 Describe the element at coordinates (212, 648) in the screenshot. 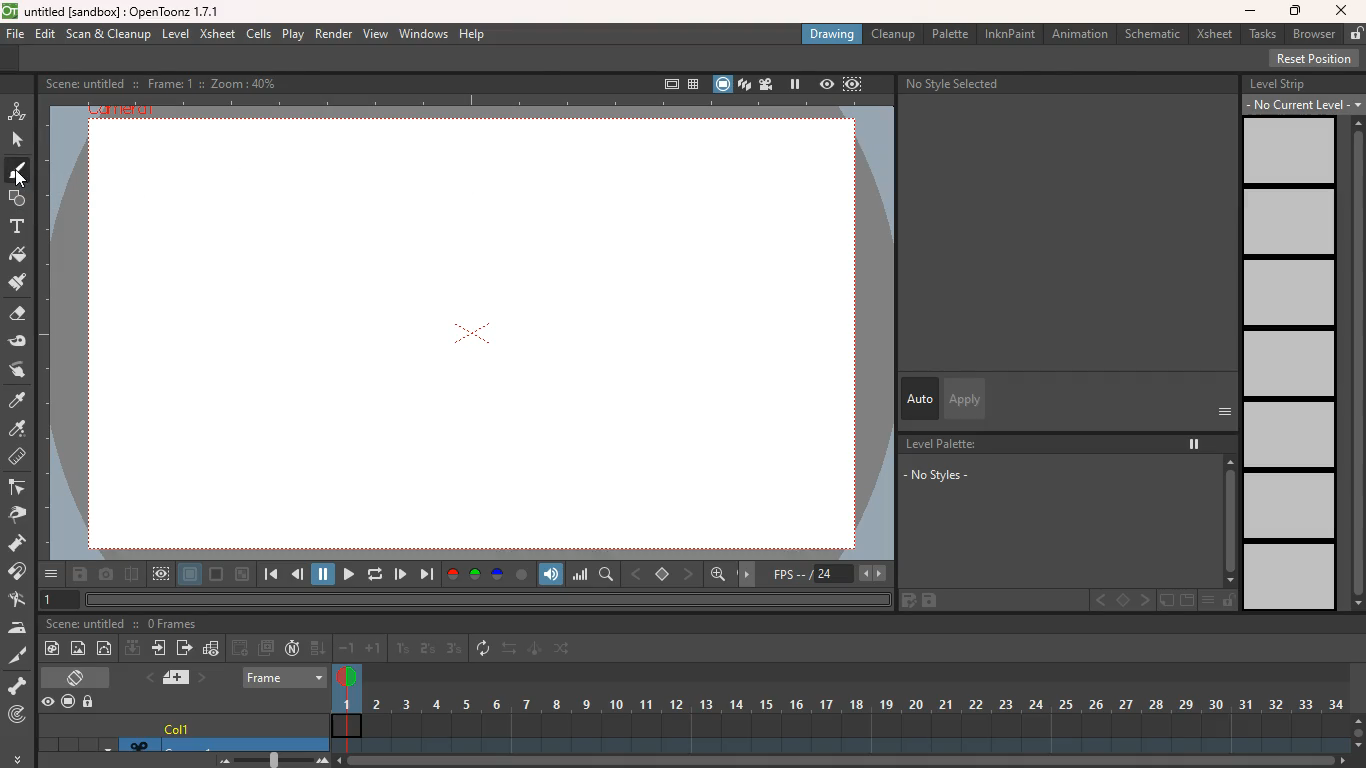

I see `graph` at that location.